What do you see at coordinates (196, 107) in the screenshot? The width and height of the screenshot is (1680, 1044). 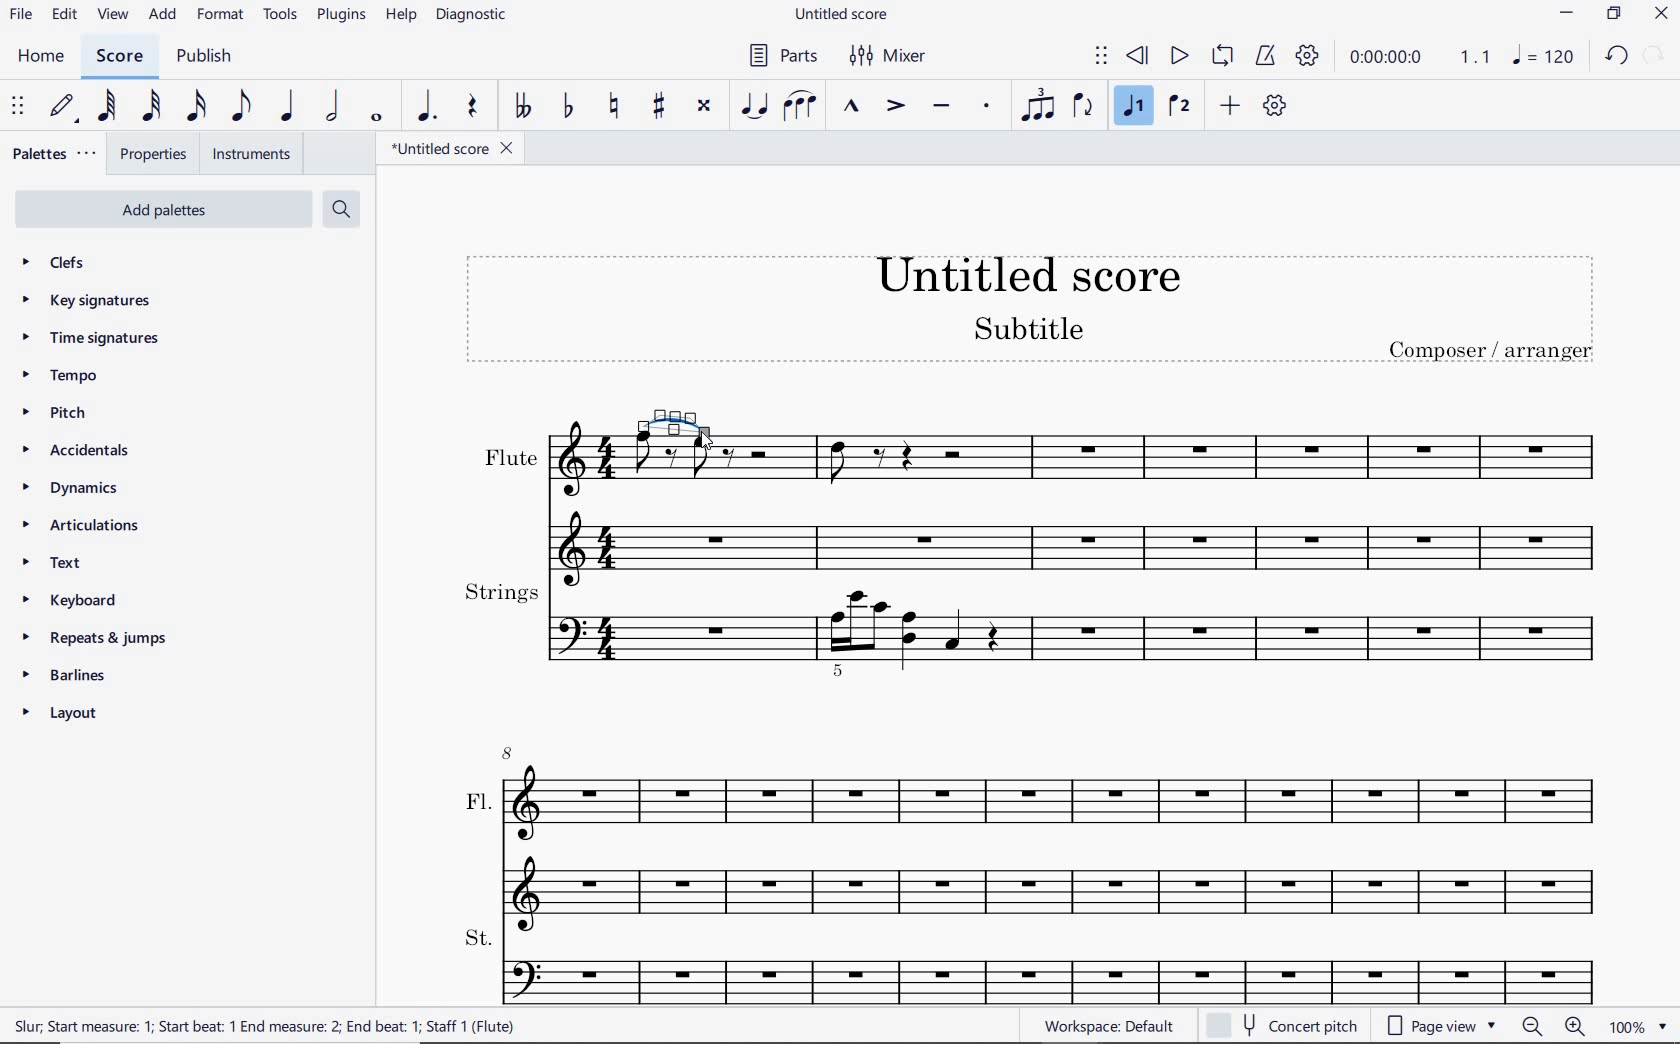 I see `16TH NOTE` at bounding box center [196, 107].